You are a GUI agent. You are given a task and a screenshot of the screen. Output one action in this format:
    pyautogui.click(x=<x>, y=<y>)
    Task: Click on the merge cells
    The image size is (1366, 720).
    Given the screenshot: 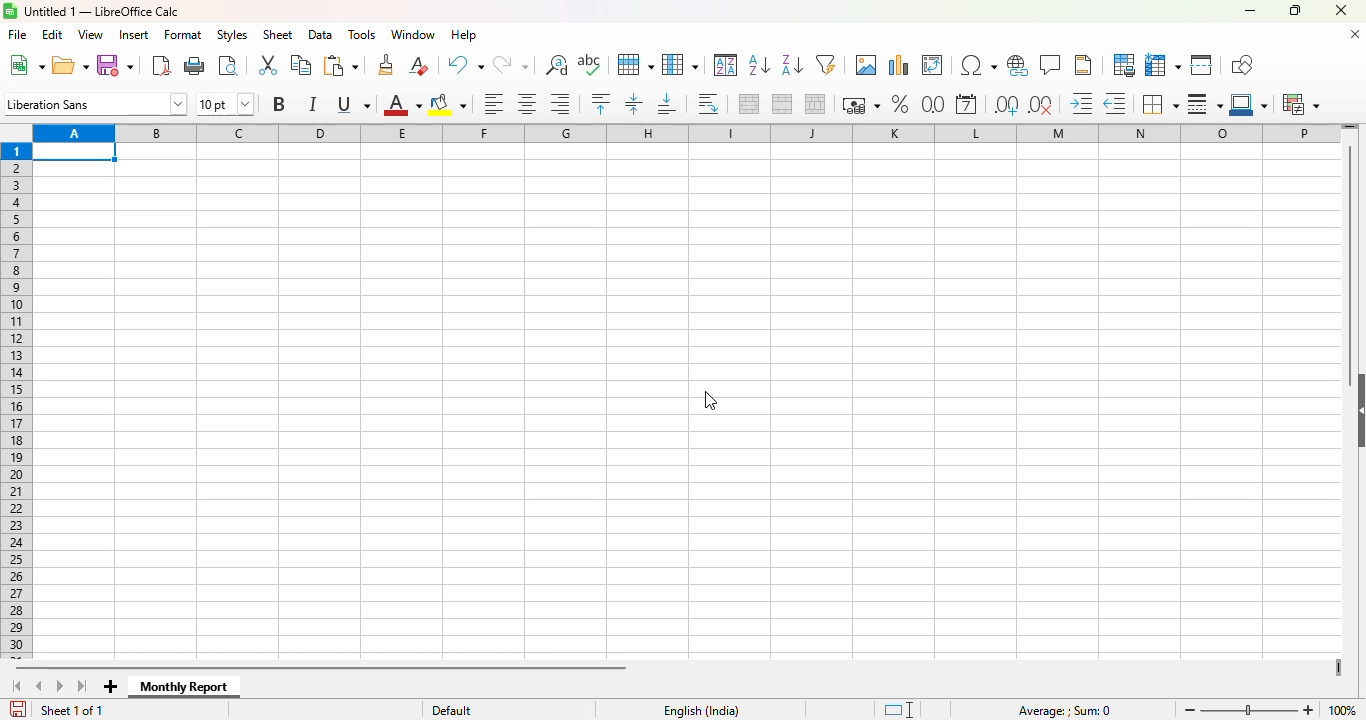 What is the action you would take?
    pyautogui.click(x=783, y=103)
    